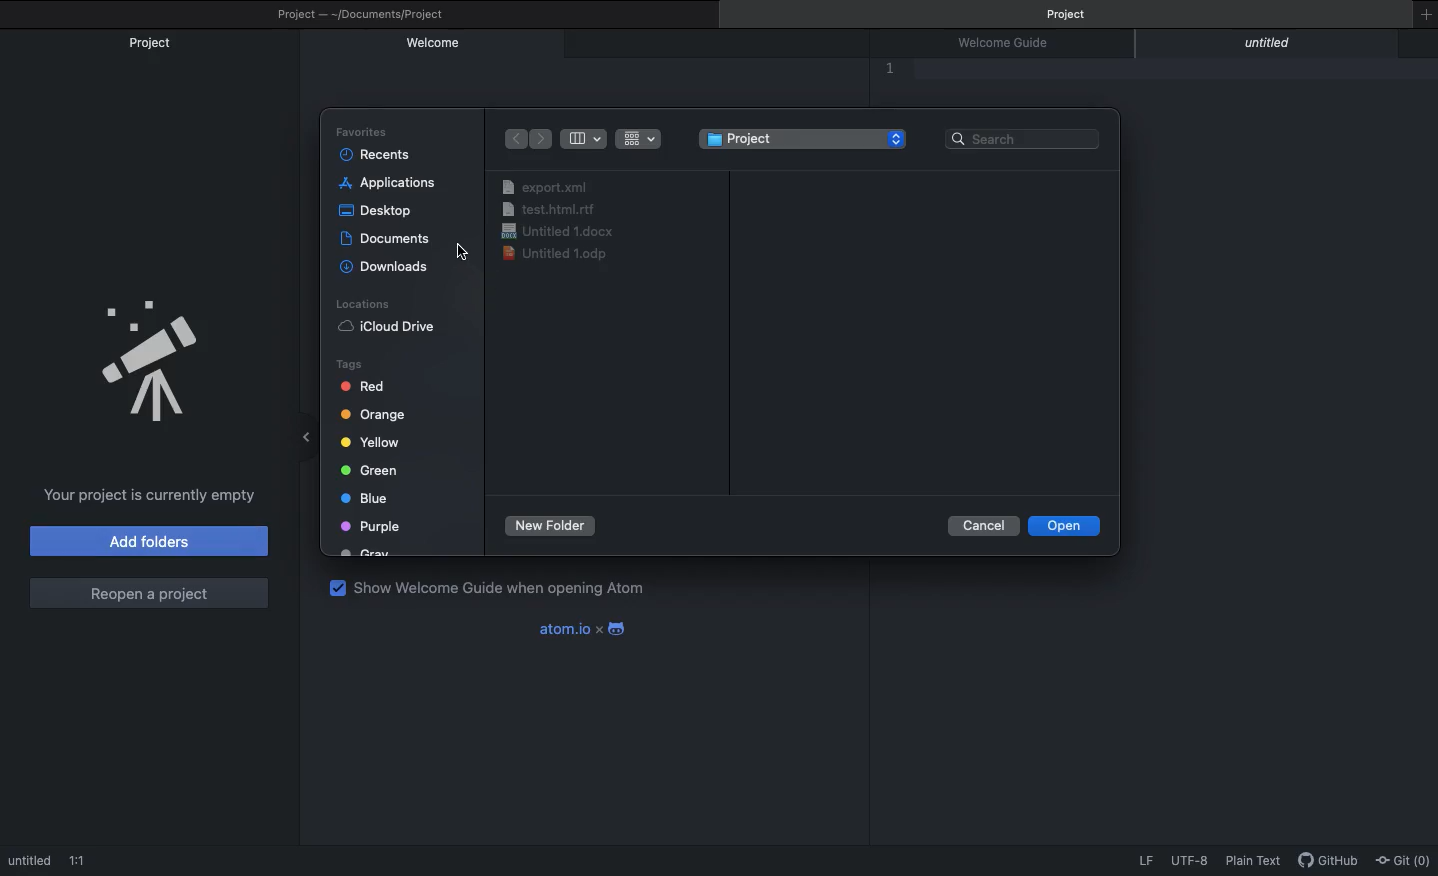 Image resolution: width=1438 pixels, height=876 pixels. I want to click on iCloud Drive, so click(391, 326).